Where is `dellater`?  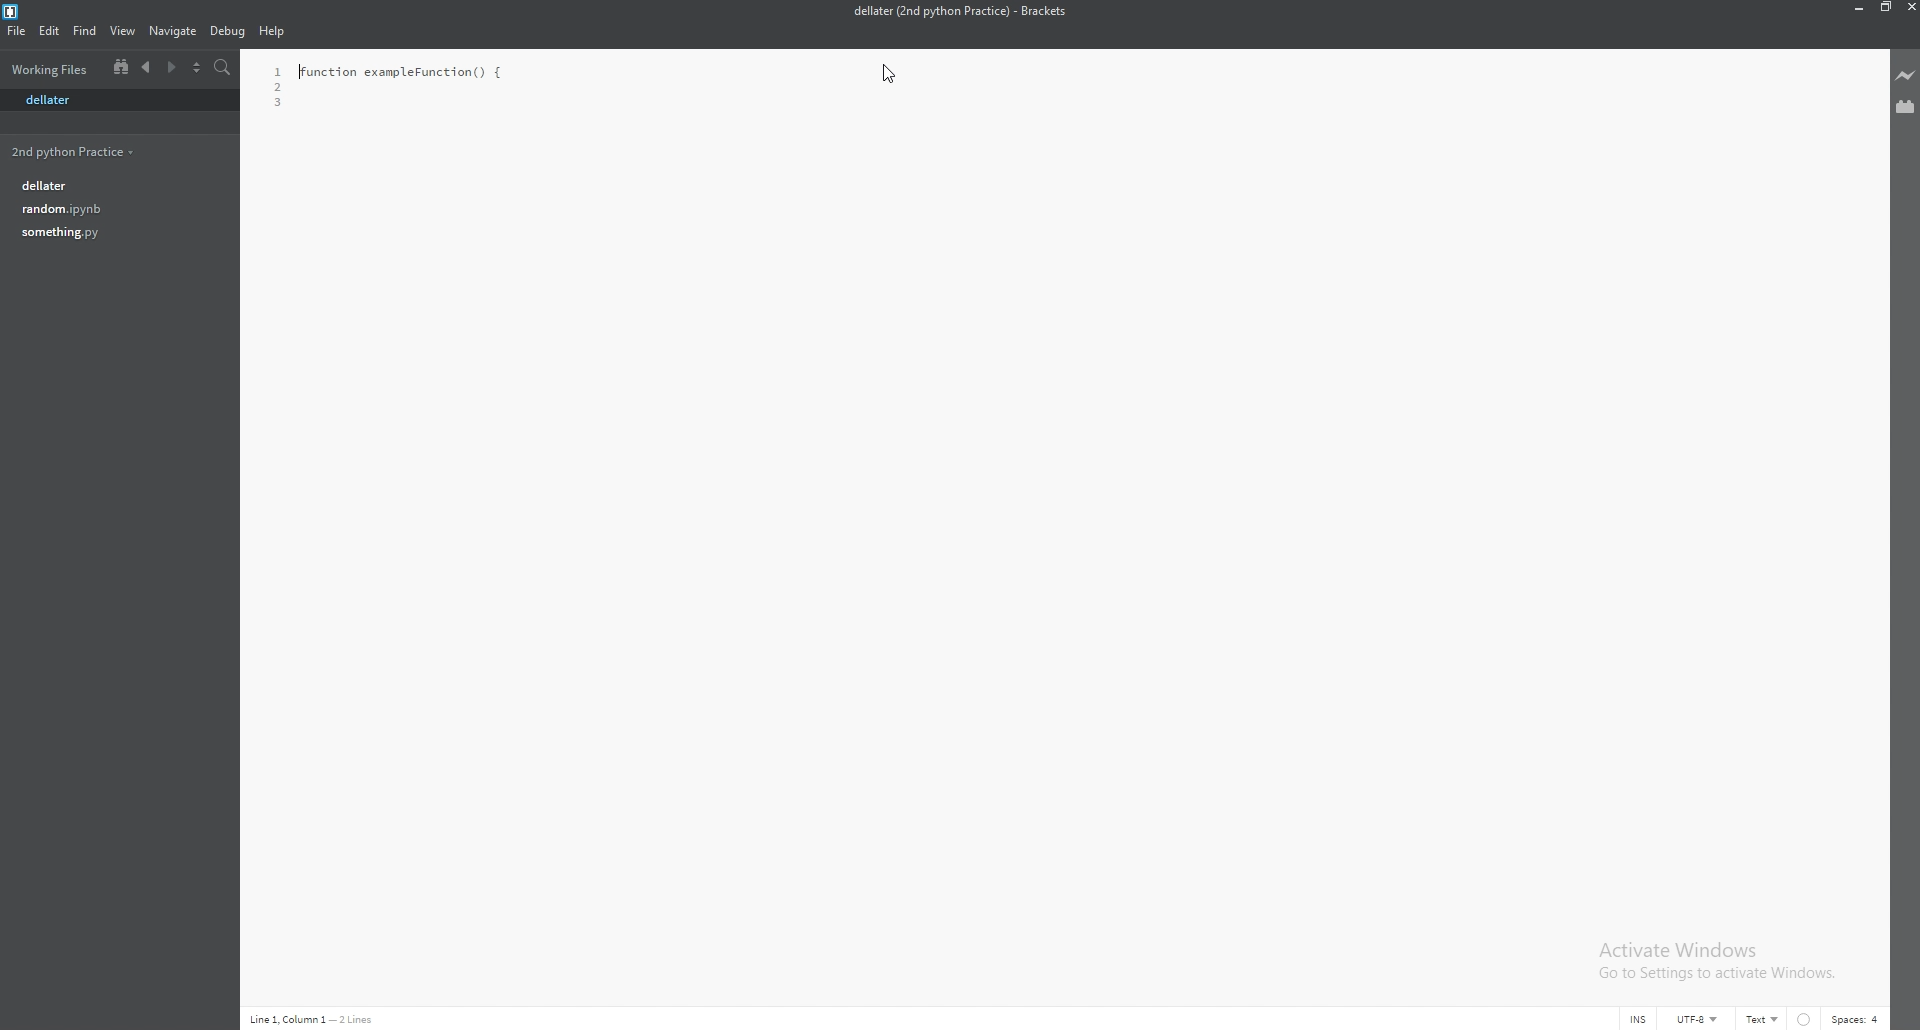
dellater is located at coordinates (112, 186).